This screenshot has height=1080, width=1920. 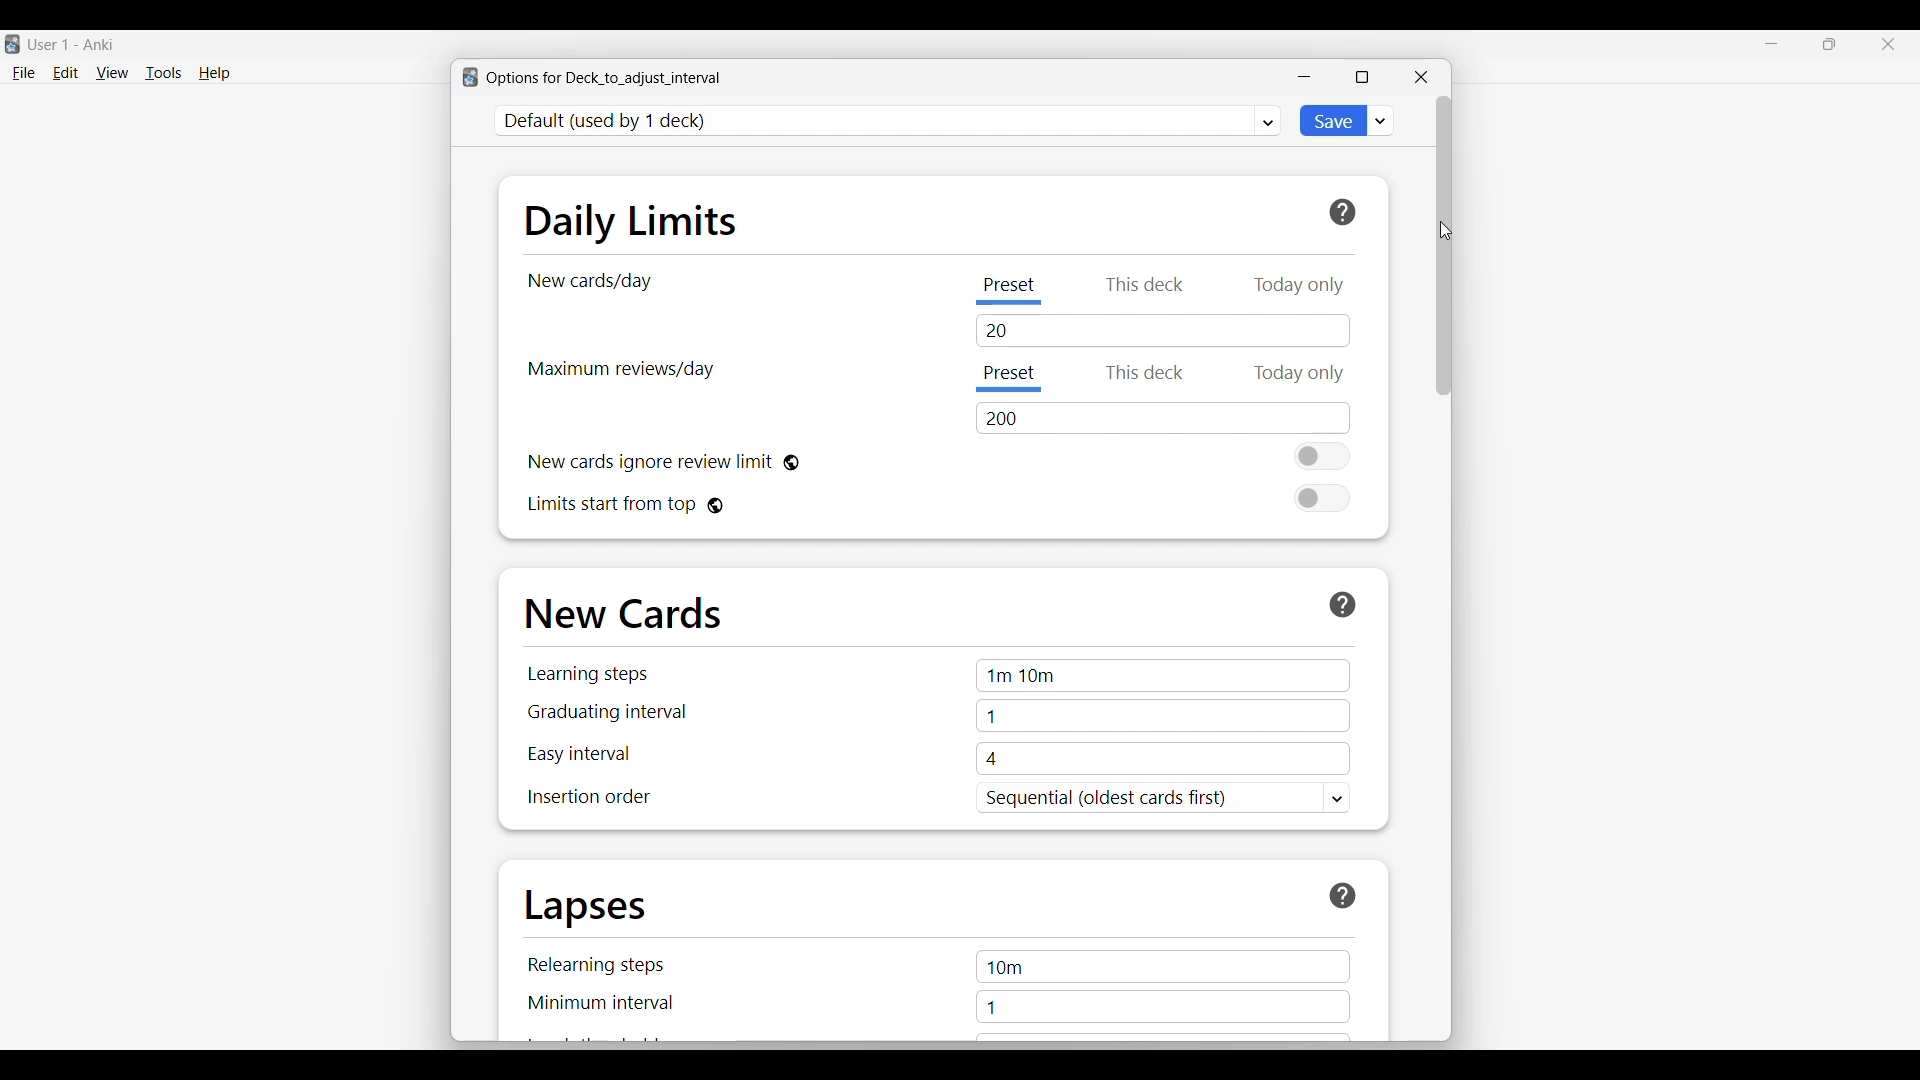 I want to click on Daily Limits, so click(x=631, y=221).